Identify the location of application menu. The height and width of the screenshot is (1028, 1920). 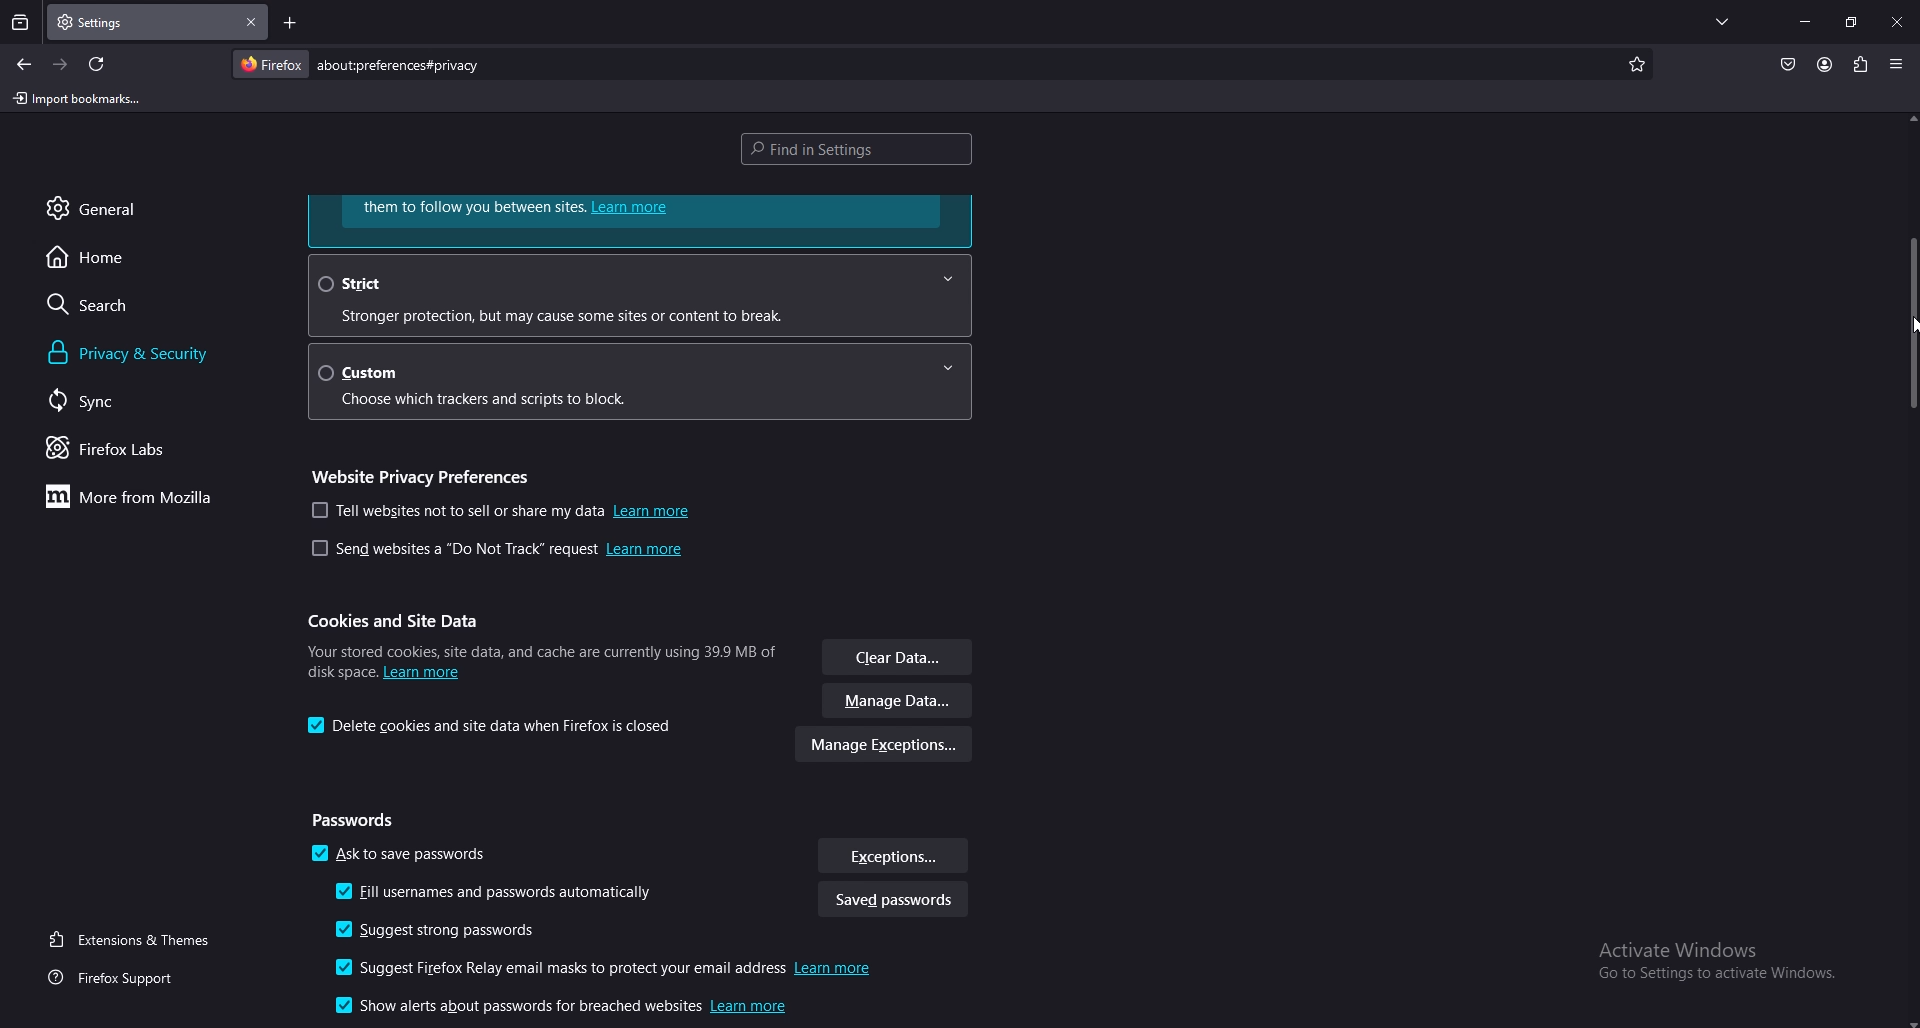
(1897, 62).